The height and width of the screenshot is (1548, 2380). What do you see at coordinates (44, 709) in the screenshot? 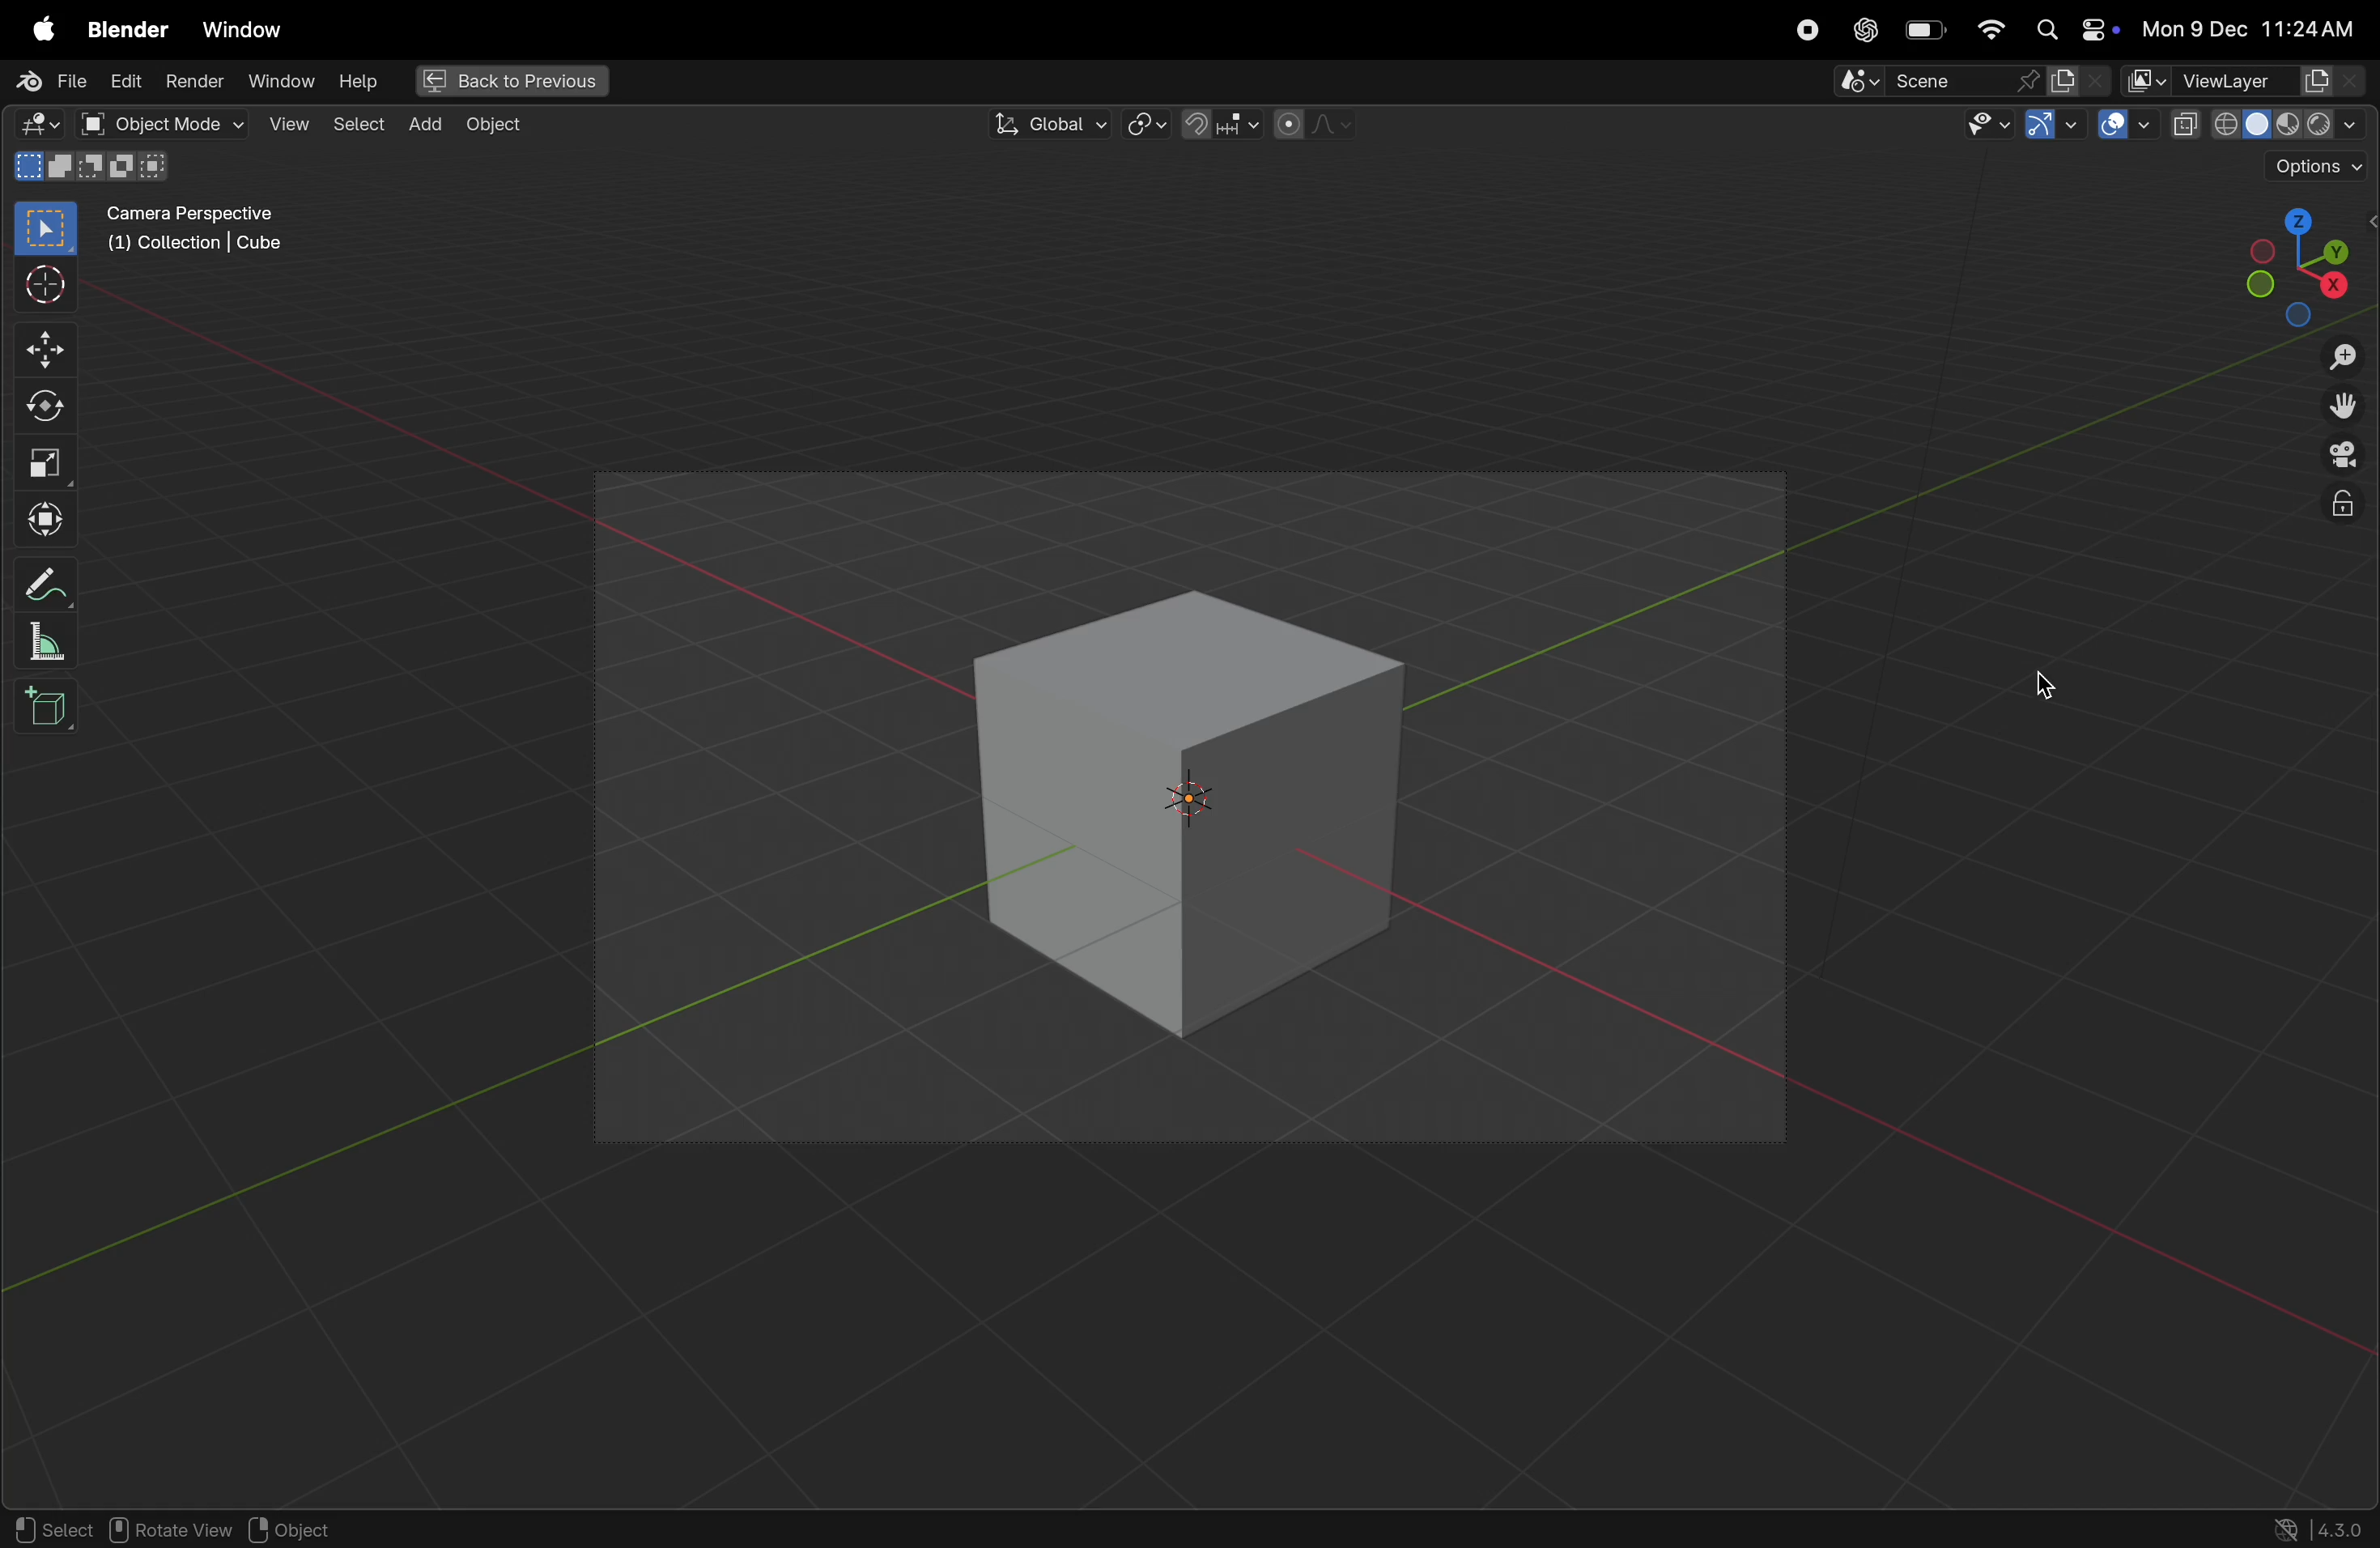
I see `add cube` at bounding box center [44, 709].